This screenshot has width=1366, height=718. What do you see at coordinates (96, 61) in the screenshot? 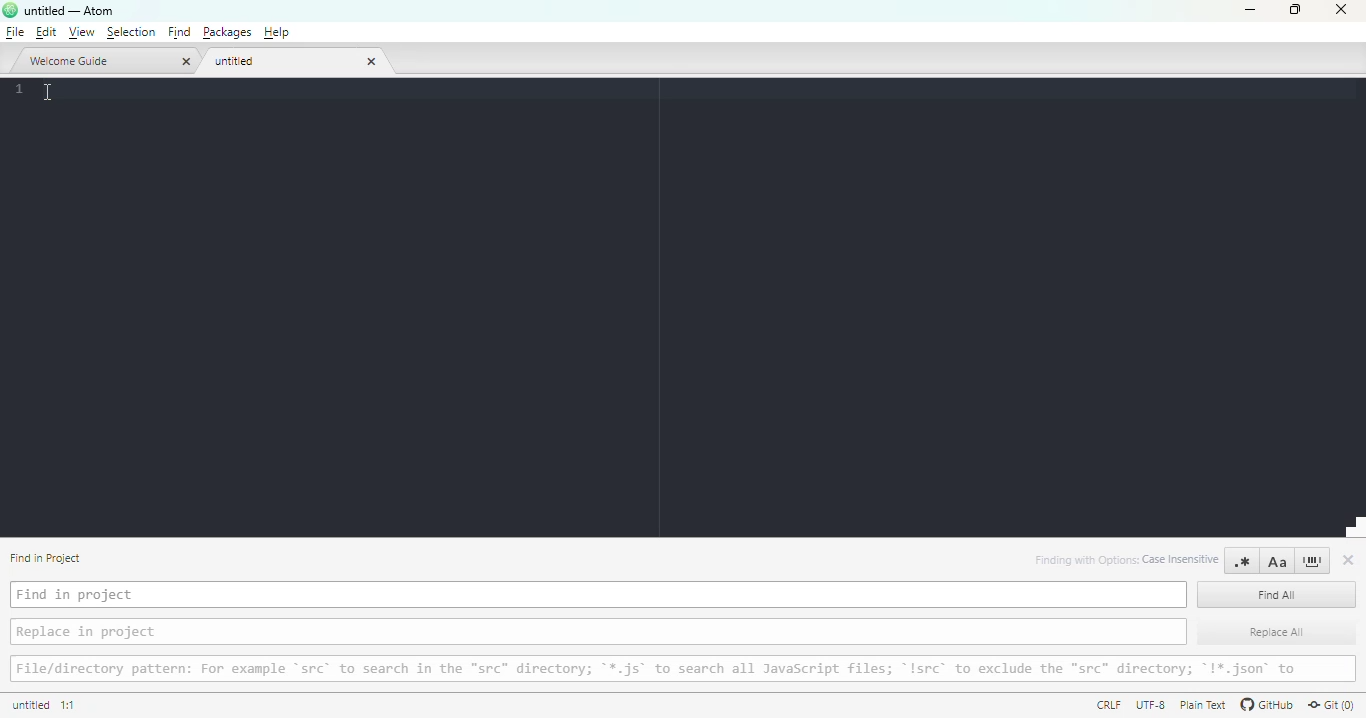
I see `welcome guide` at bounding box center [96, 61].